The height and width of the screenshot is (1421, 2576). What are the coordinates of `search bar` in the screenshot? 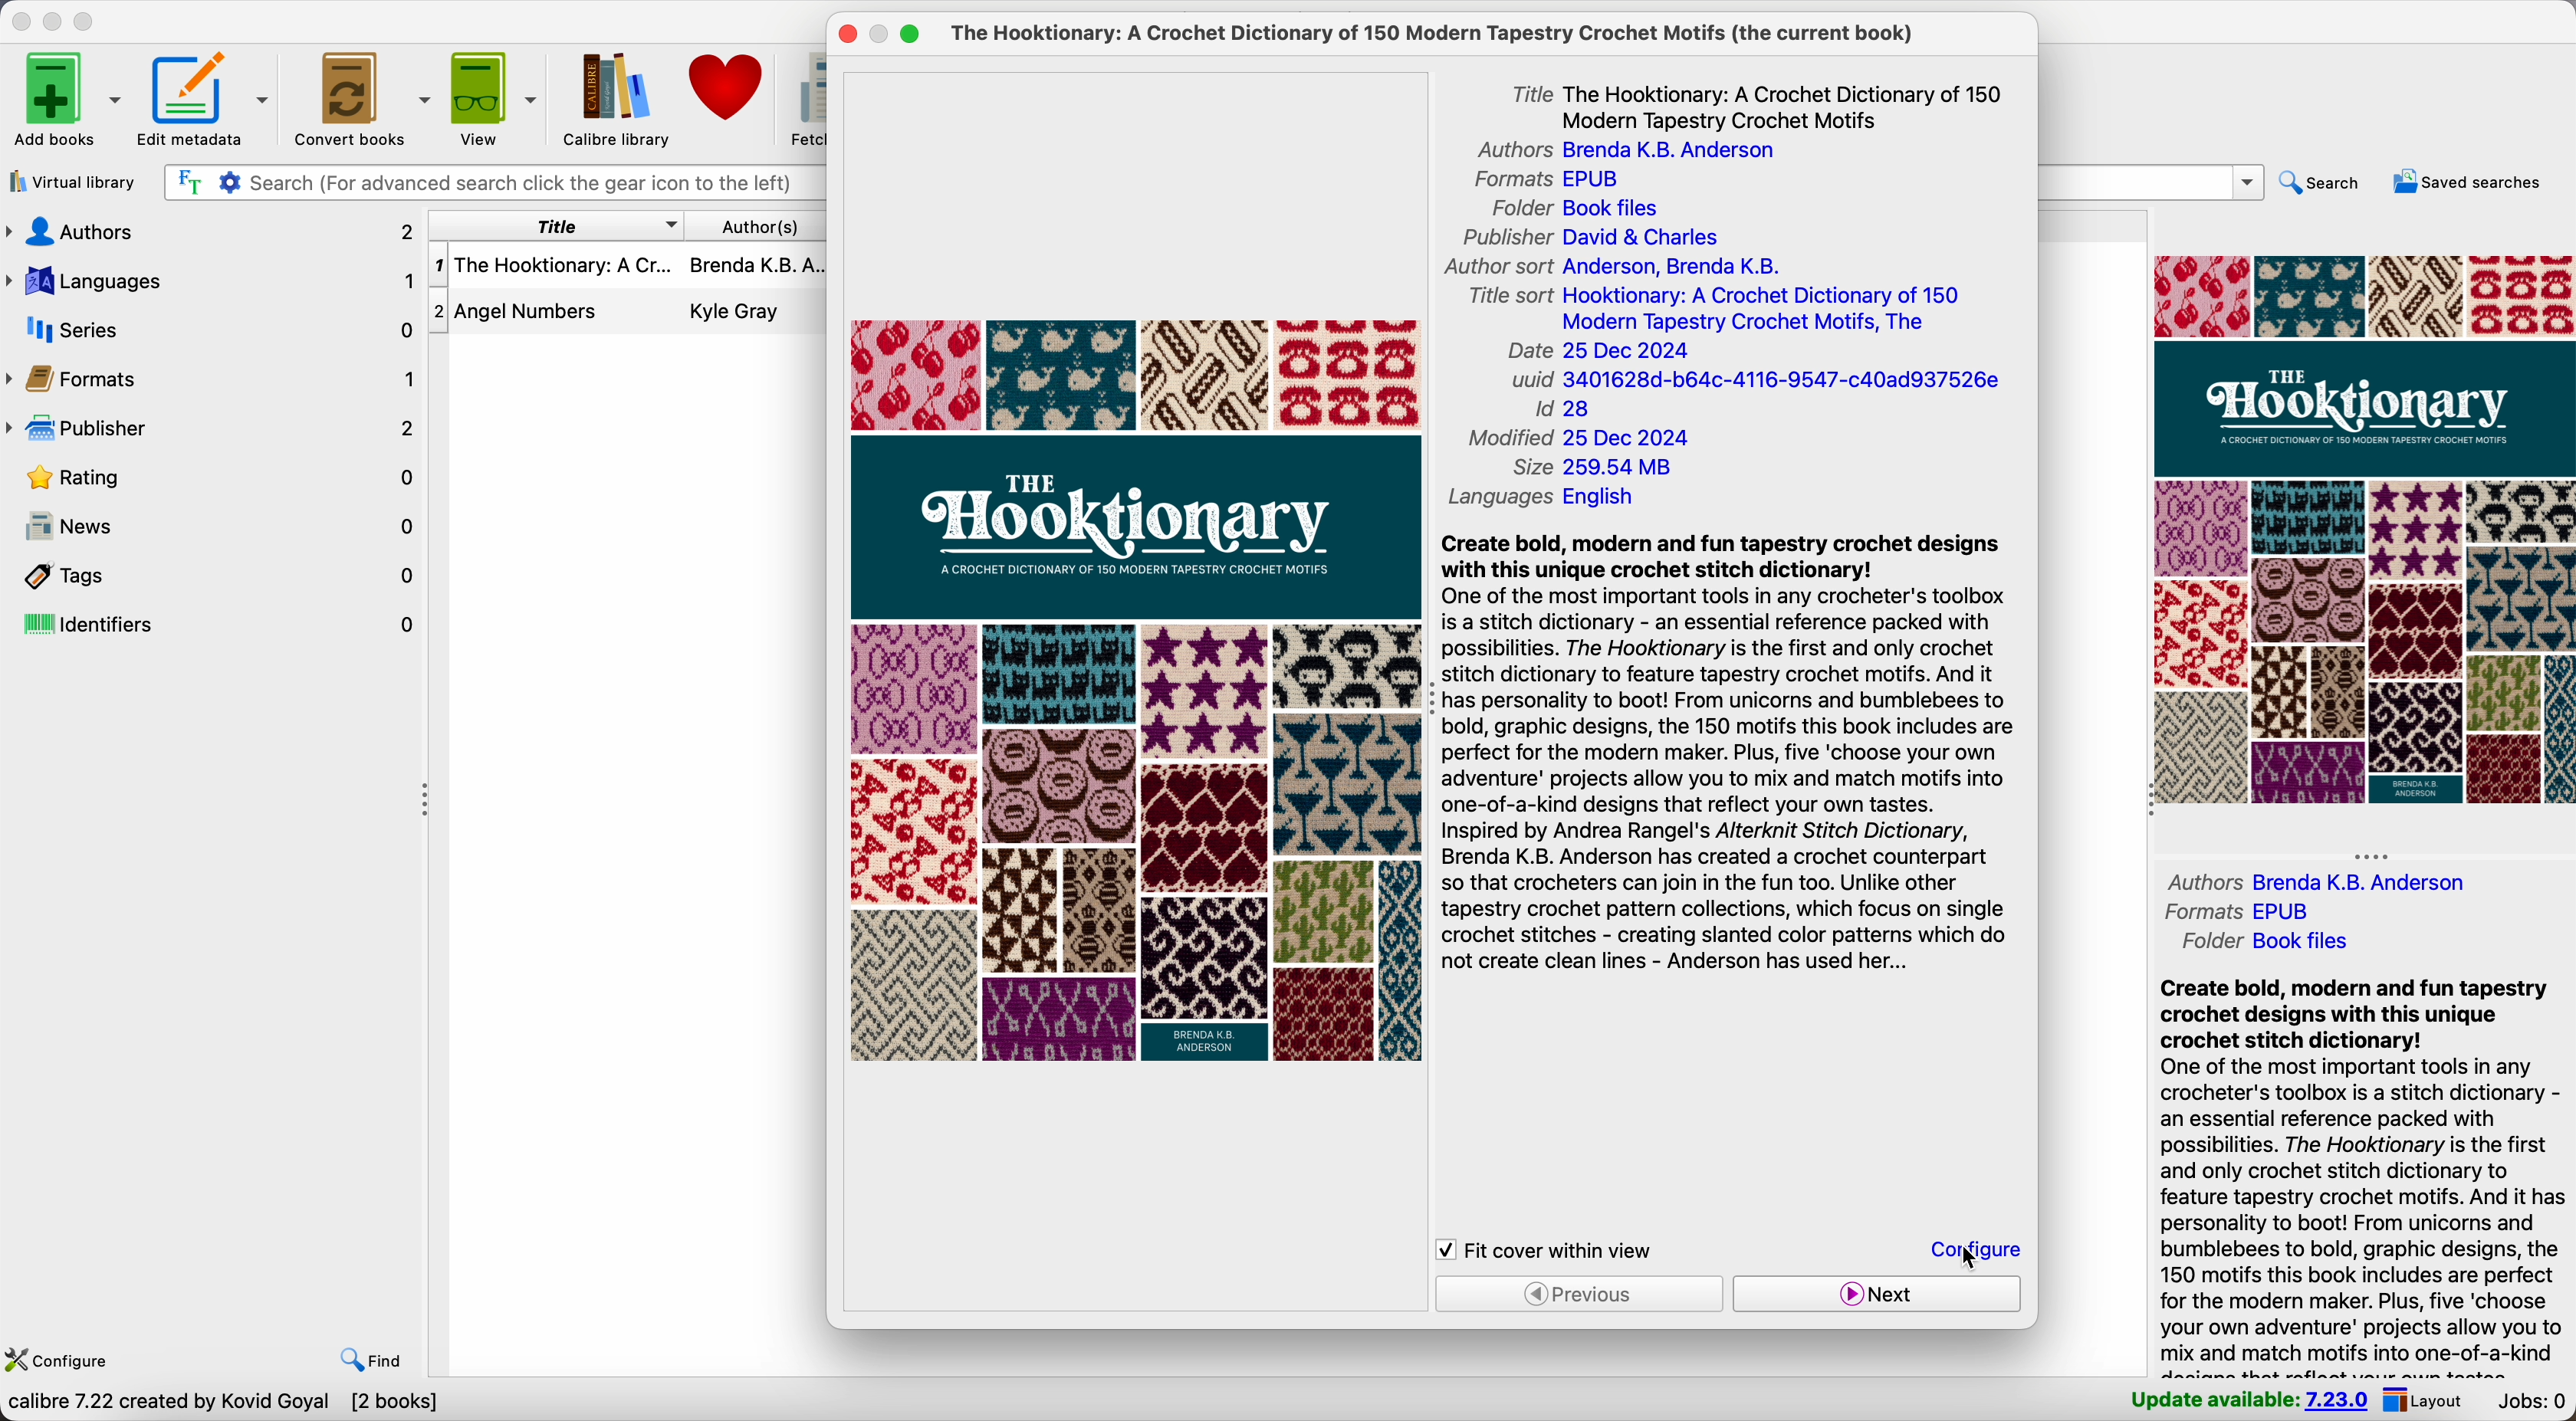 It's located at (491, 184).